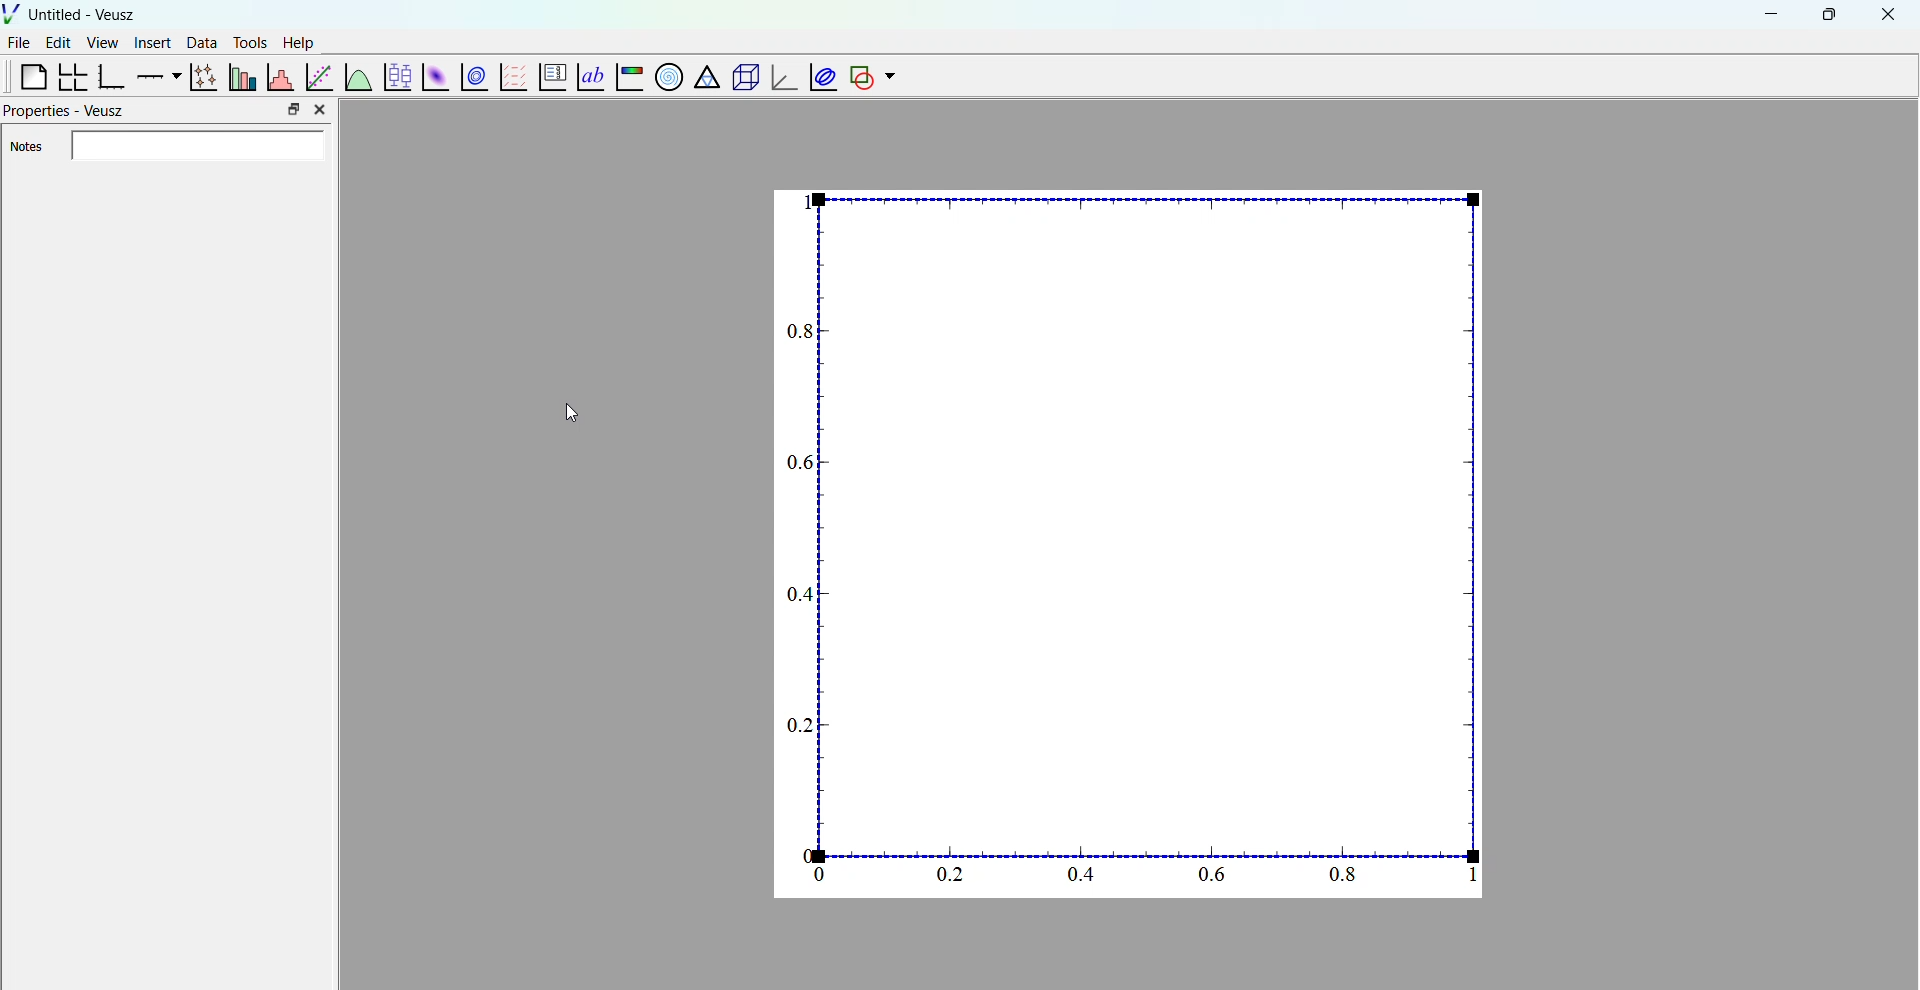 The image size is (1920, 990). What do you see at coordinates (319, 76) in the screenshot?
I see `fit a function to a date` at bounding box center [319, 76].